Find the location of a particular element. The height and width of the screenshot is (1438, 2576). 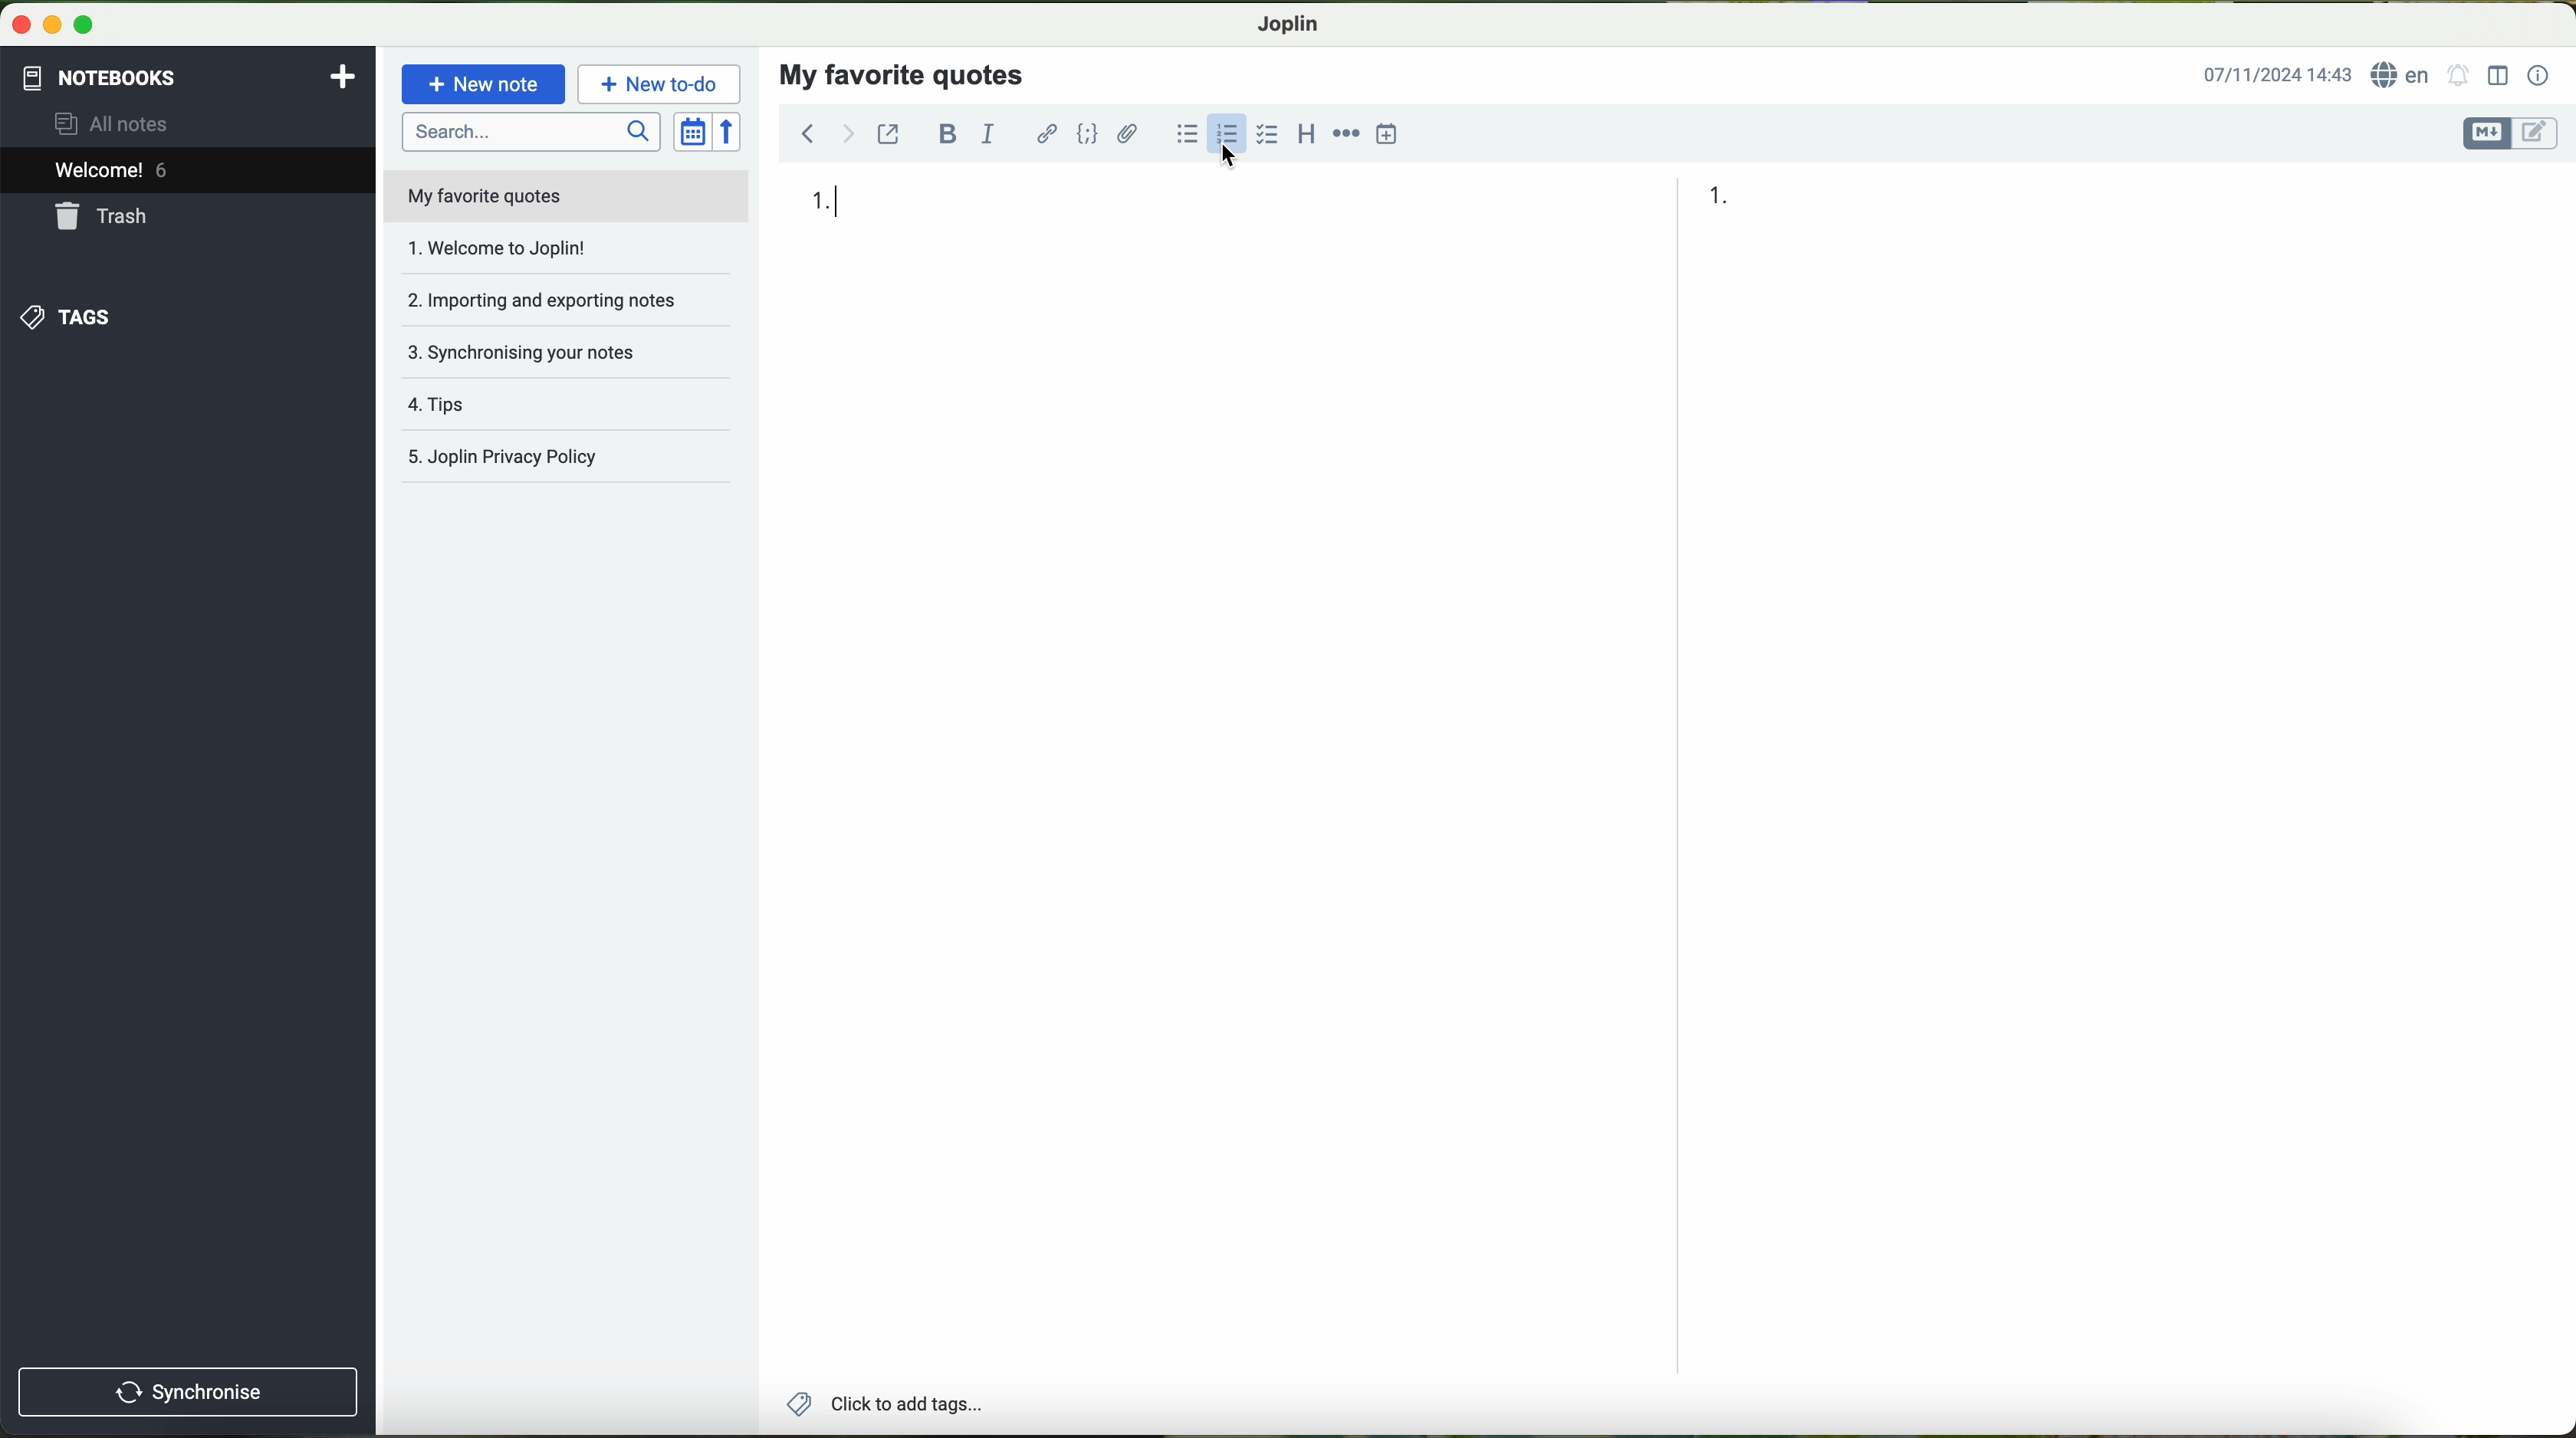

1. is located at coordinates (827, 201).